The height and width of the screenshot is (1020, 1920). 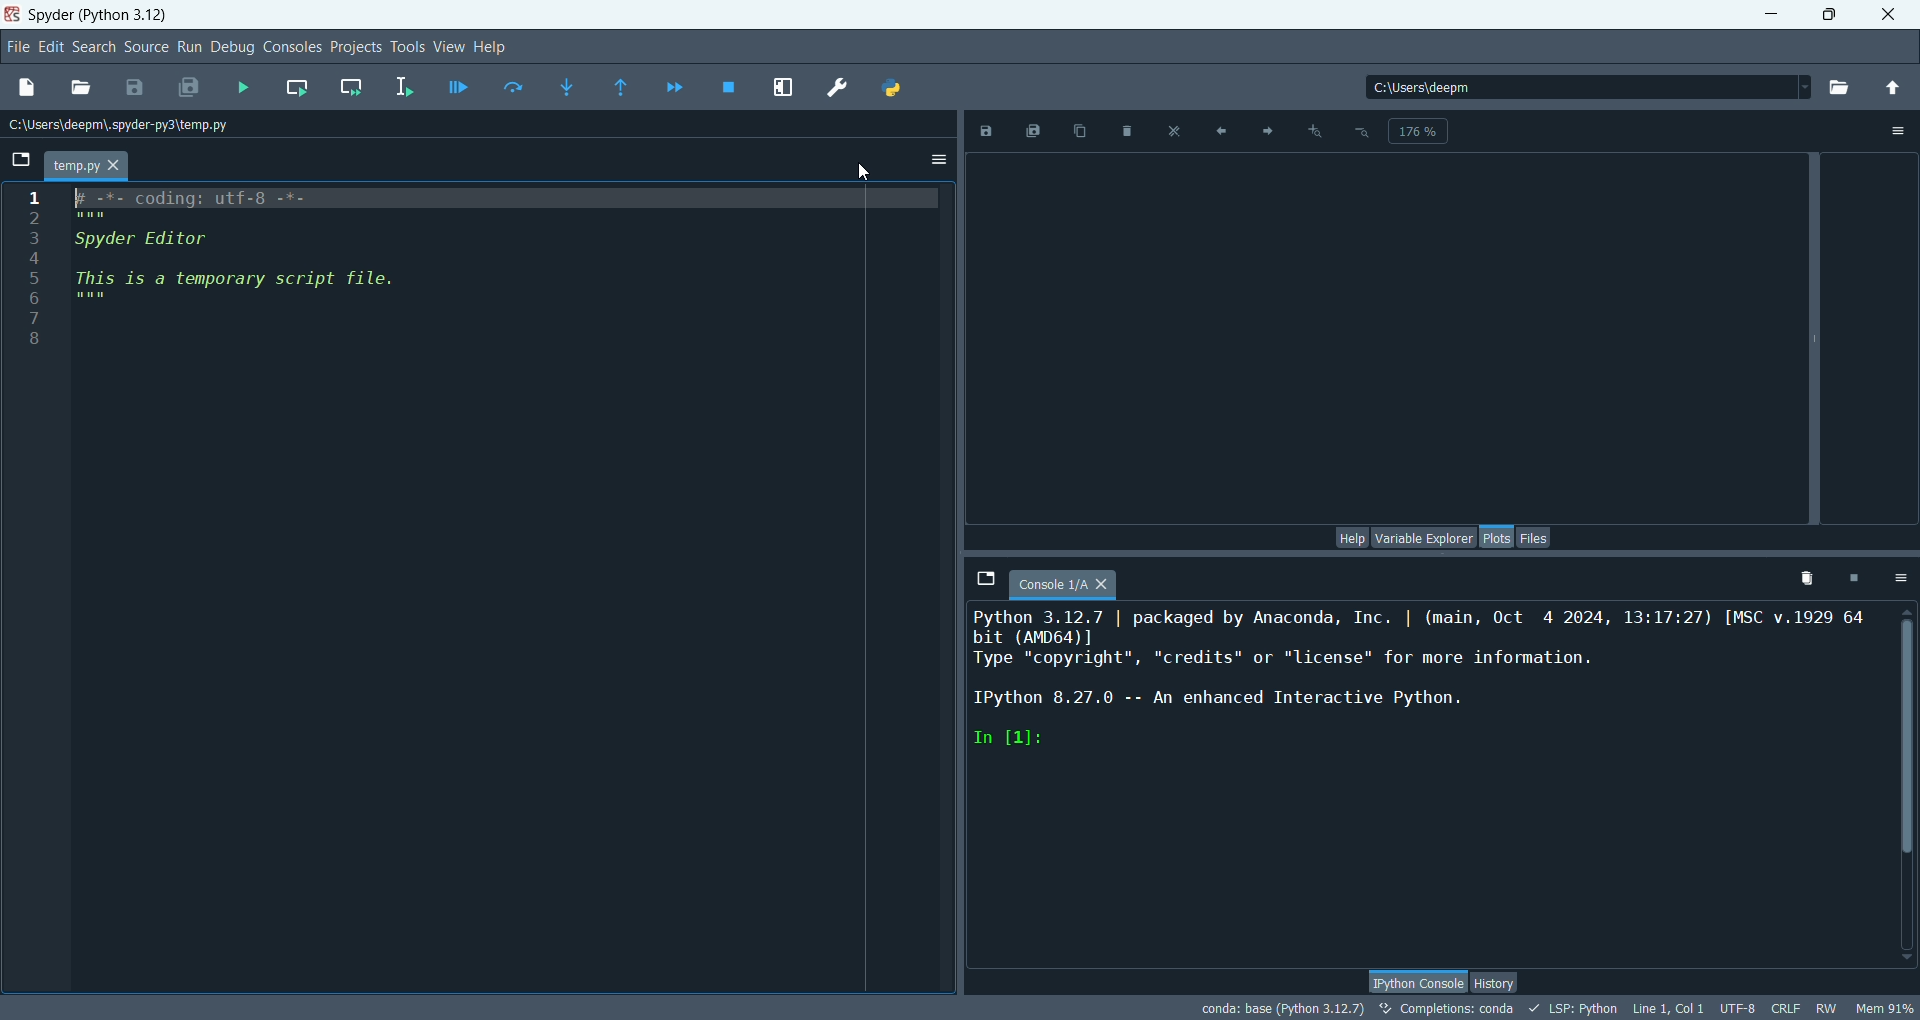 I want to click on maximize current pane, so click(x=782, y=88).